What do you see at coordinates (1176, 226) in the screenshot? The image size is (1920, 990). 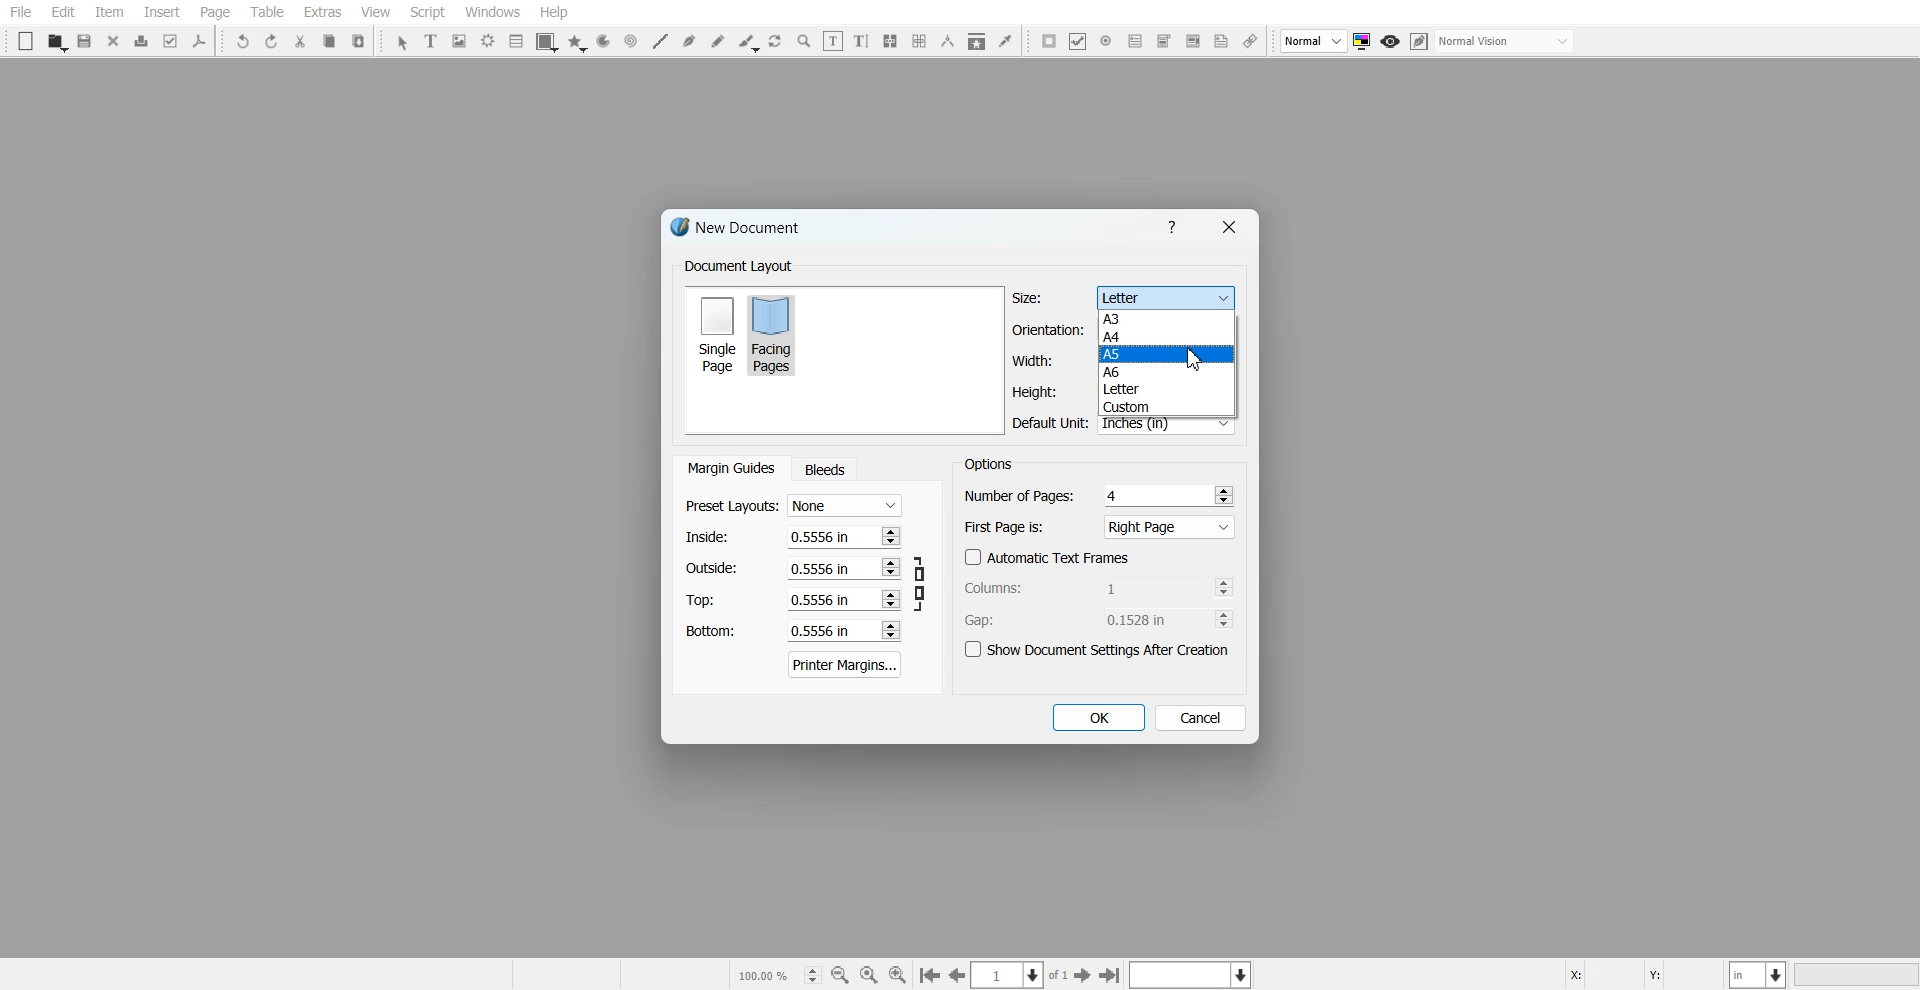 I see `Help` at bounding box center [1176, 226].